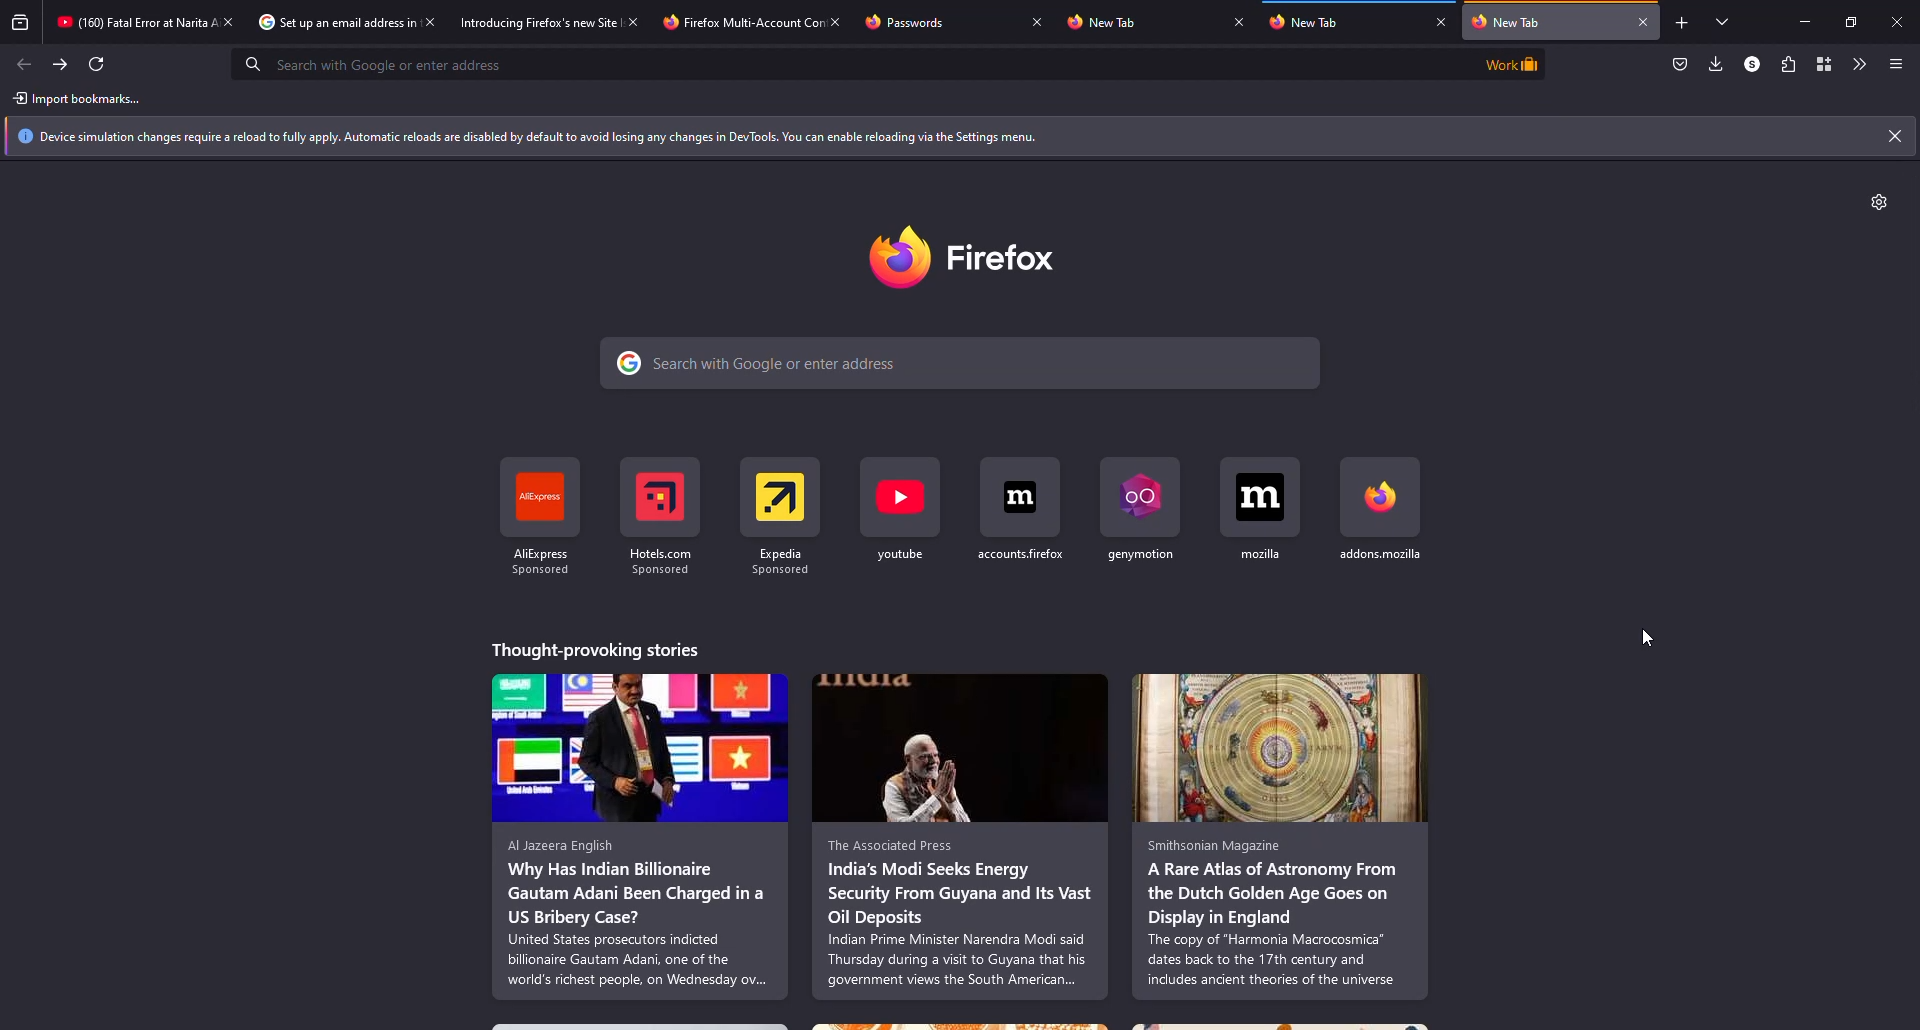 The width and height of the screenshot is (1920, 1030). Describe the element at coordinates (1900, 19) in the screenshot. I see `close` at that location.